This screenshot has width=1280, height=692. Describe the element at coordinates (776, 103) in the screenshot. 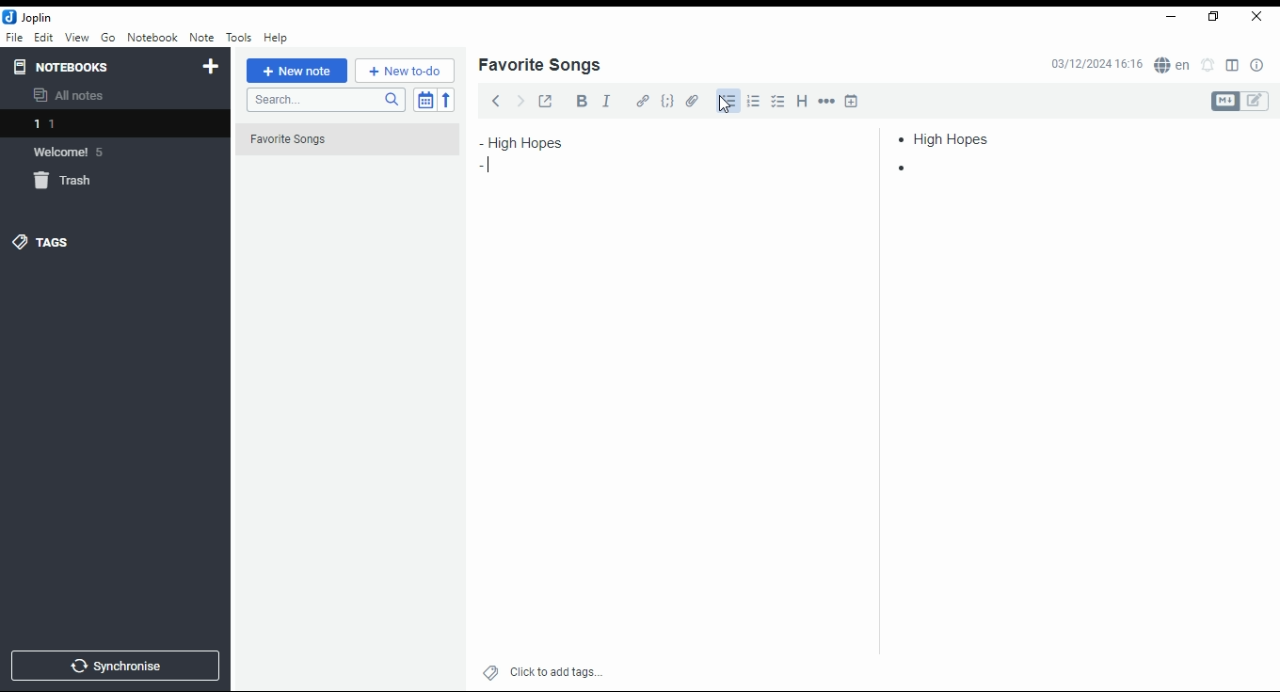

I see `checkbox` at that location.